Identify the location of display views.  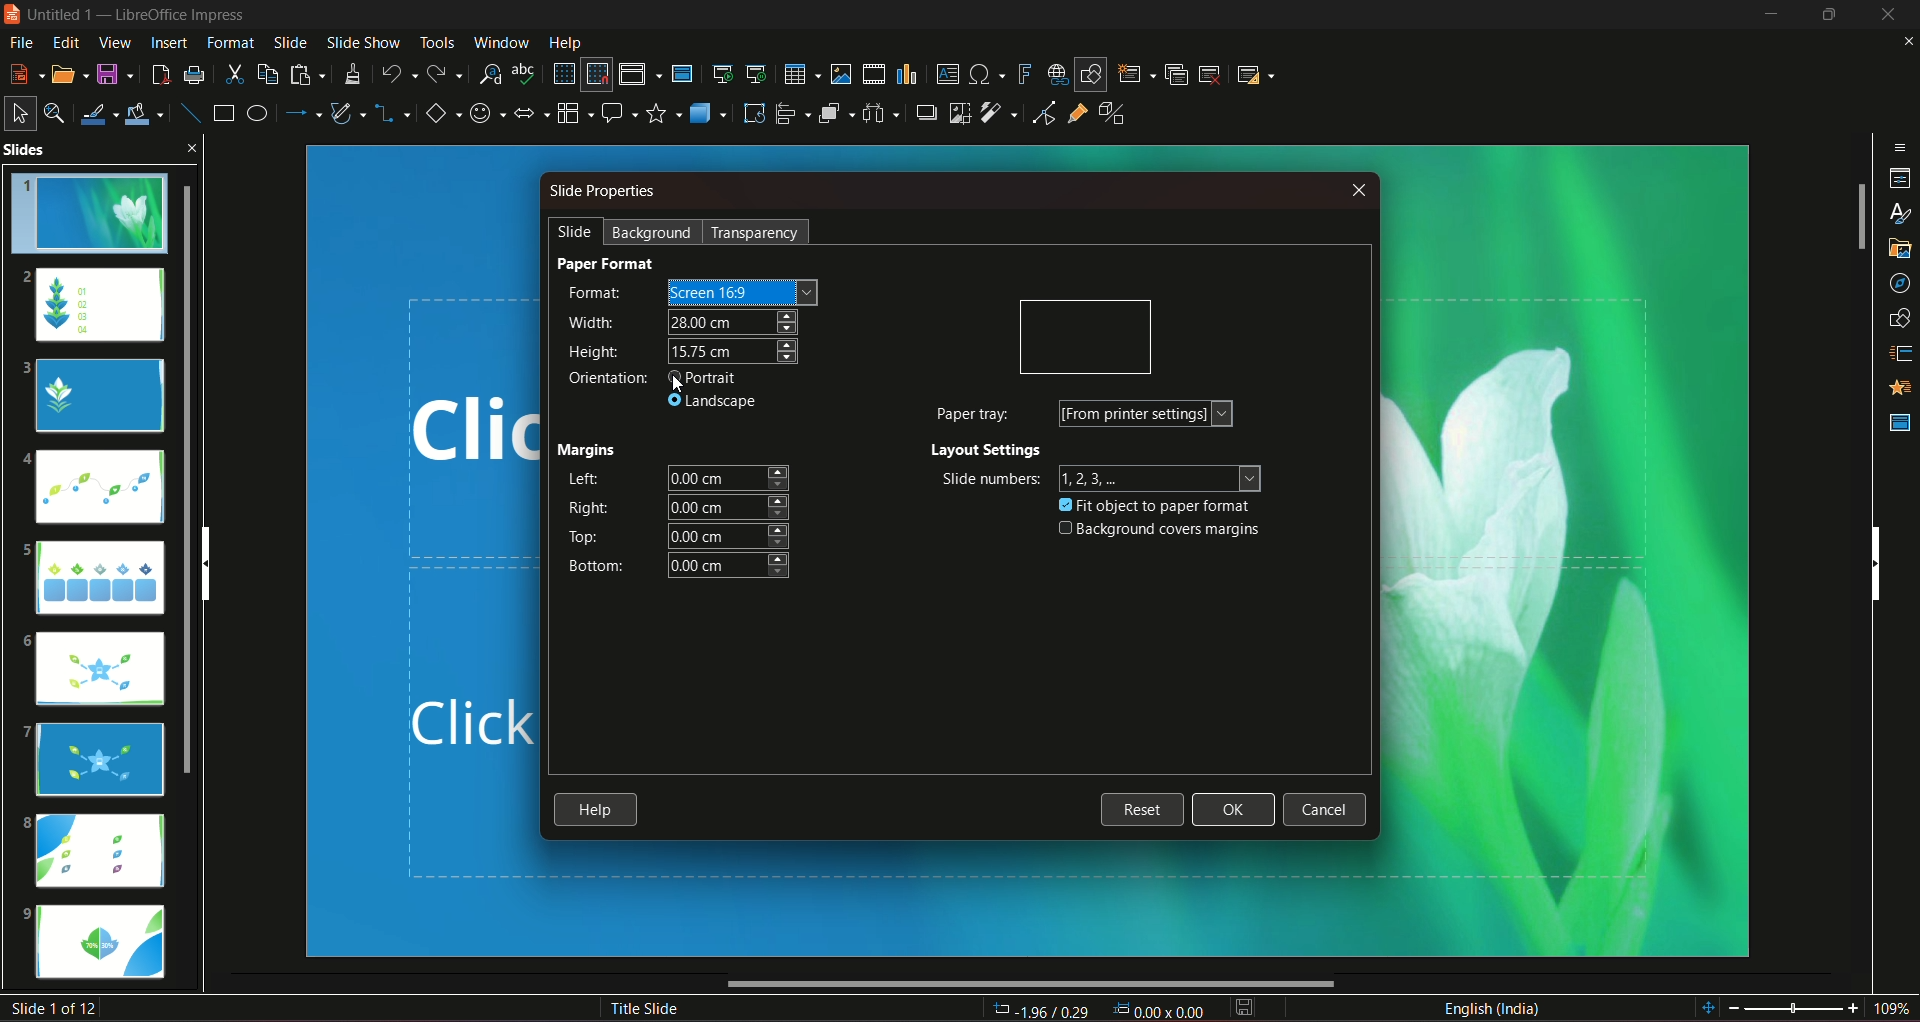
(639, 74).